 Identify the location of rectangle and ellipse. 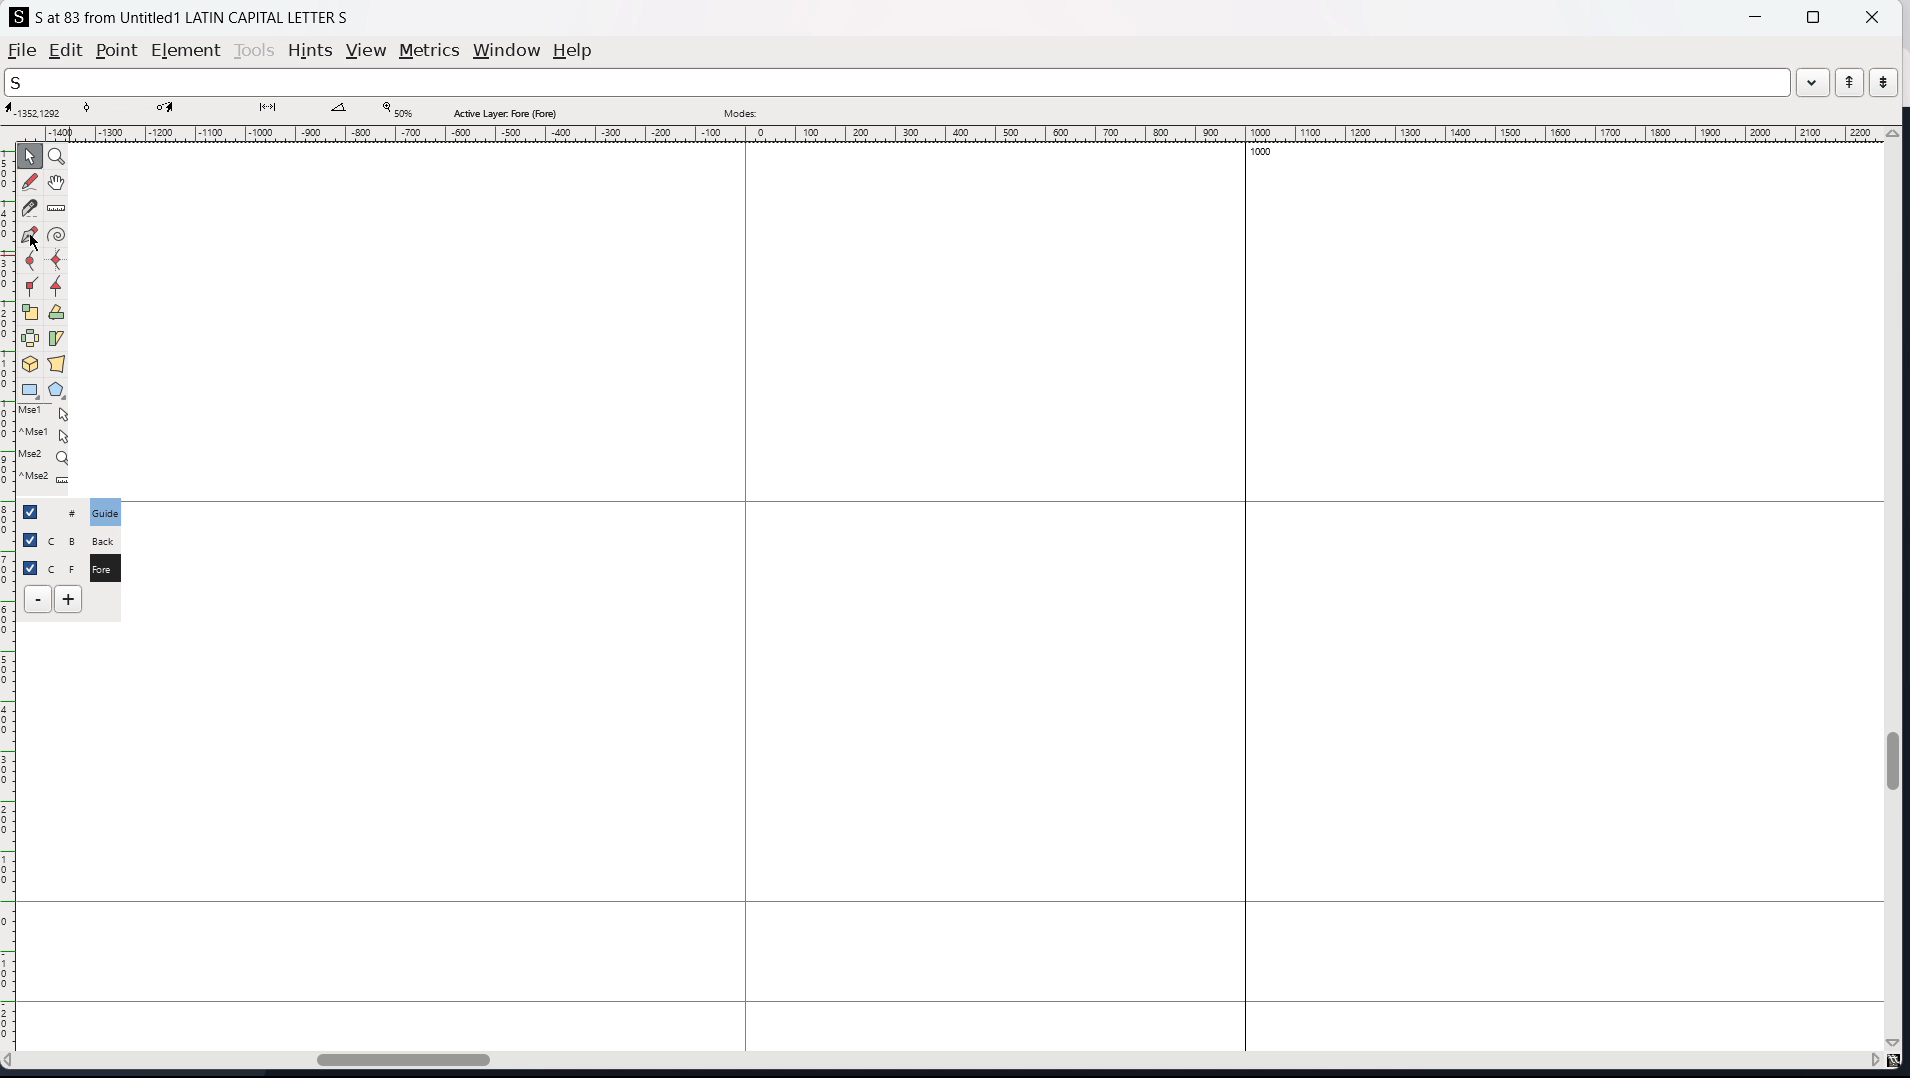
(31, 391).